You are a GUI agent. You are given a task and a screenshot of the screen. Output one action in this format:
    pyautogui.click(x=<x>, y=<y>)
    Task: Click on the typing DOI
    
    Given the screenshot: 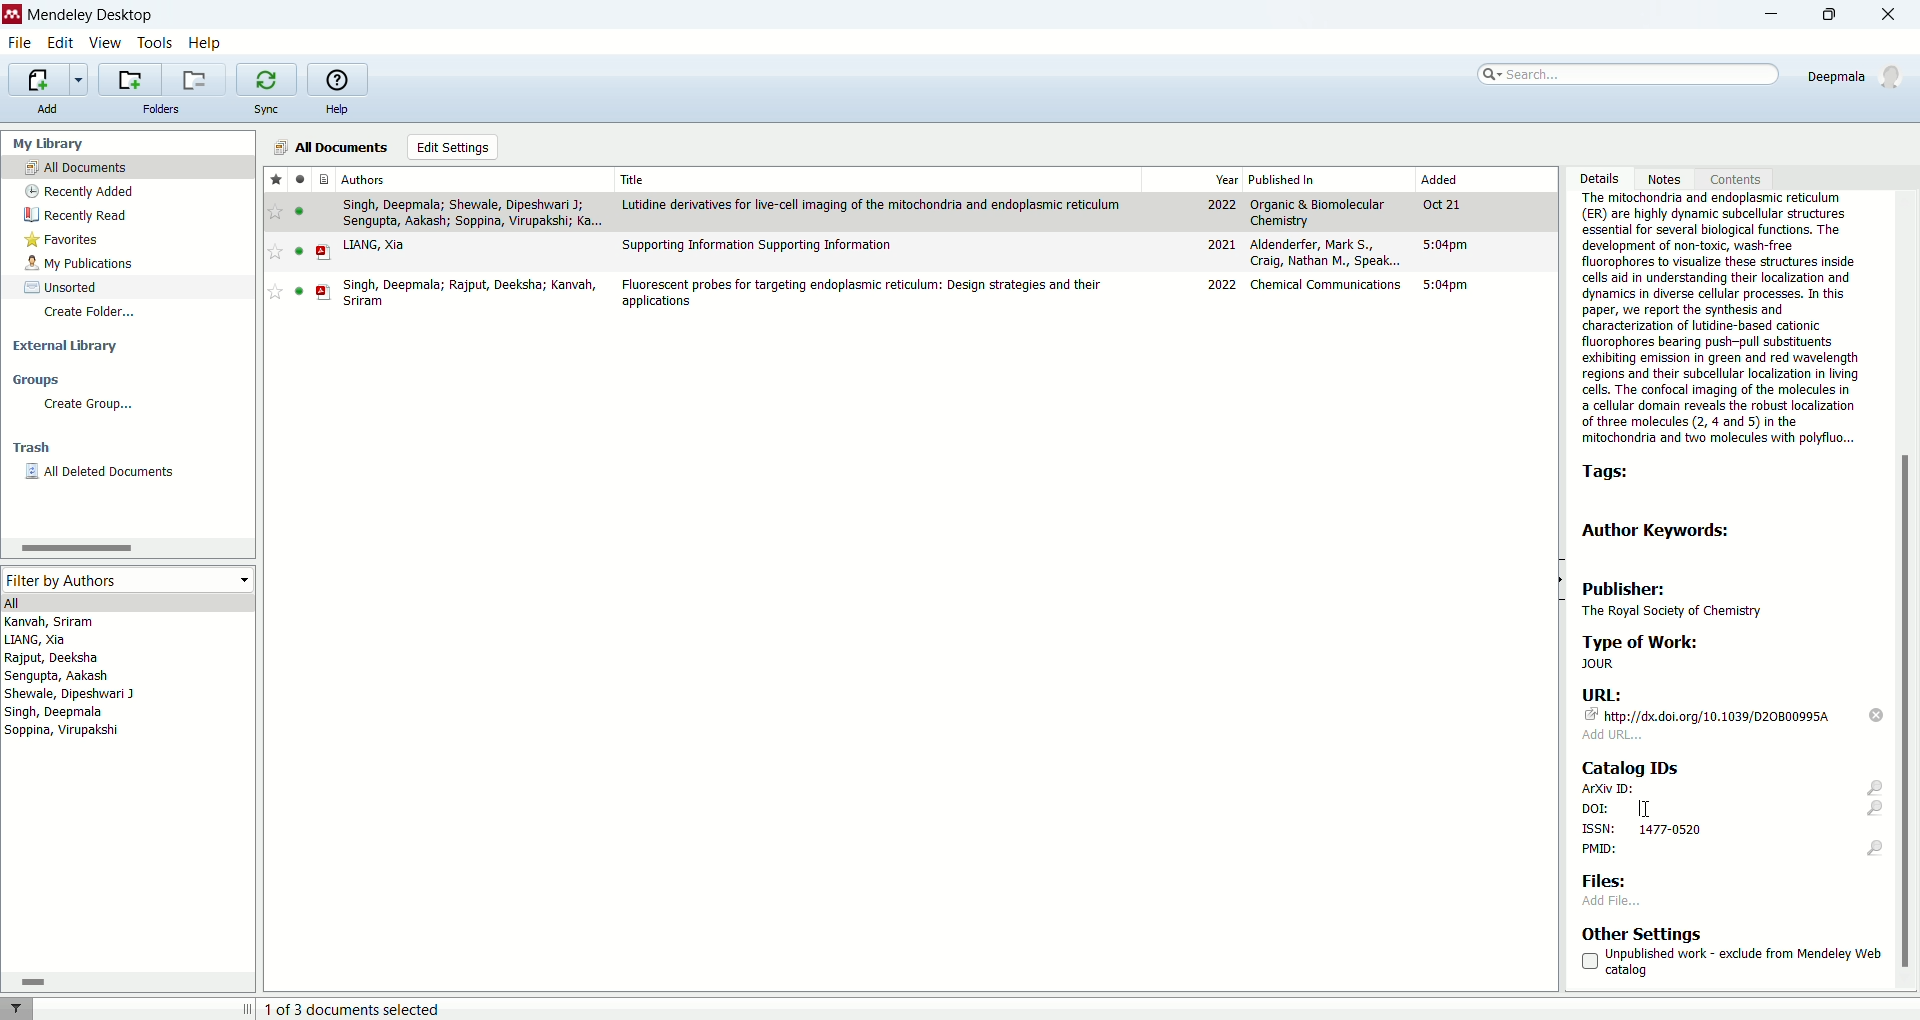 What is the action you would take?
    pyautogui.click(x=1645, y=808)
    